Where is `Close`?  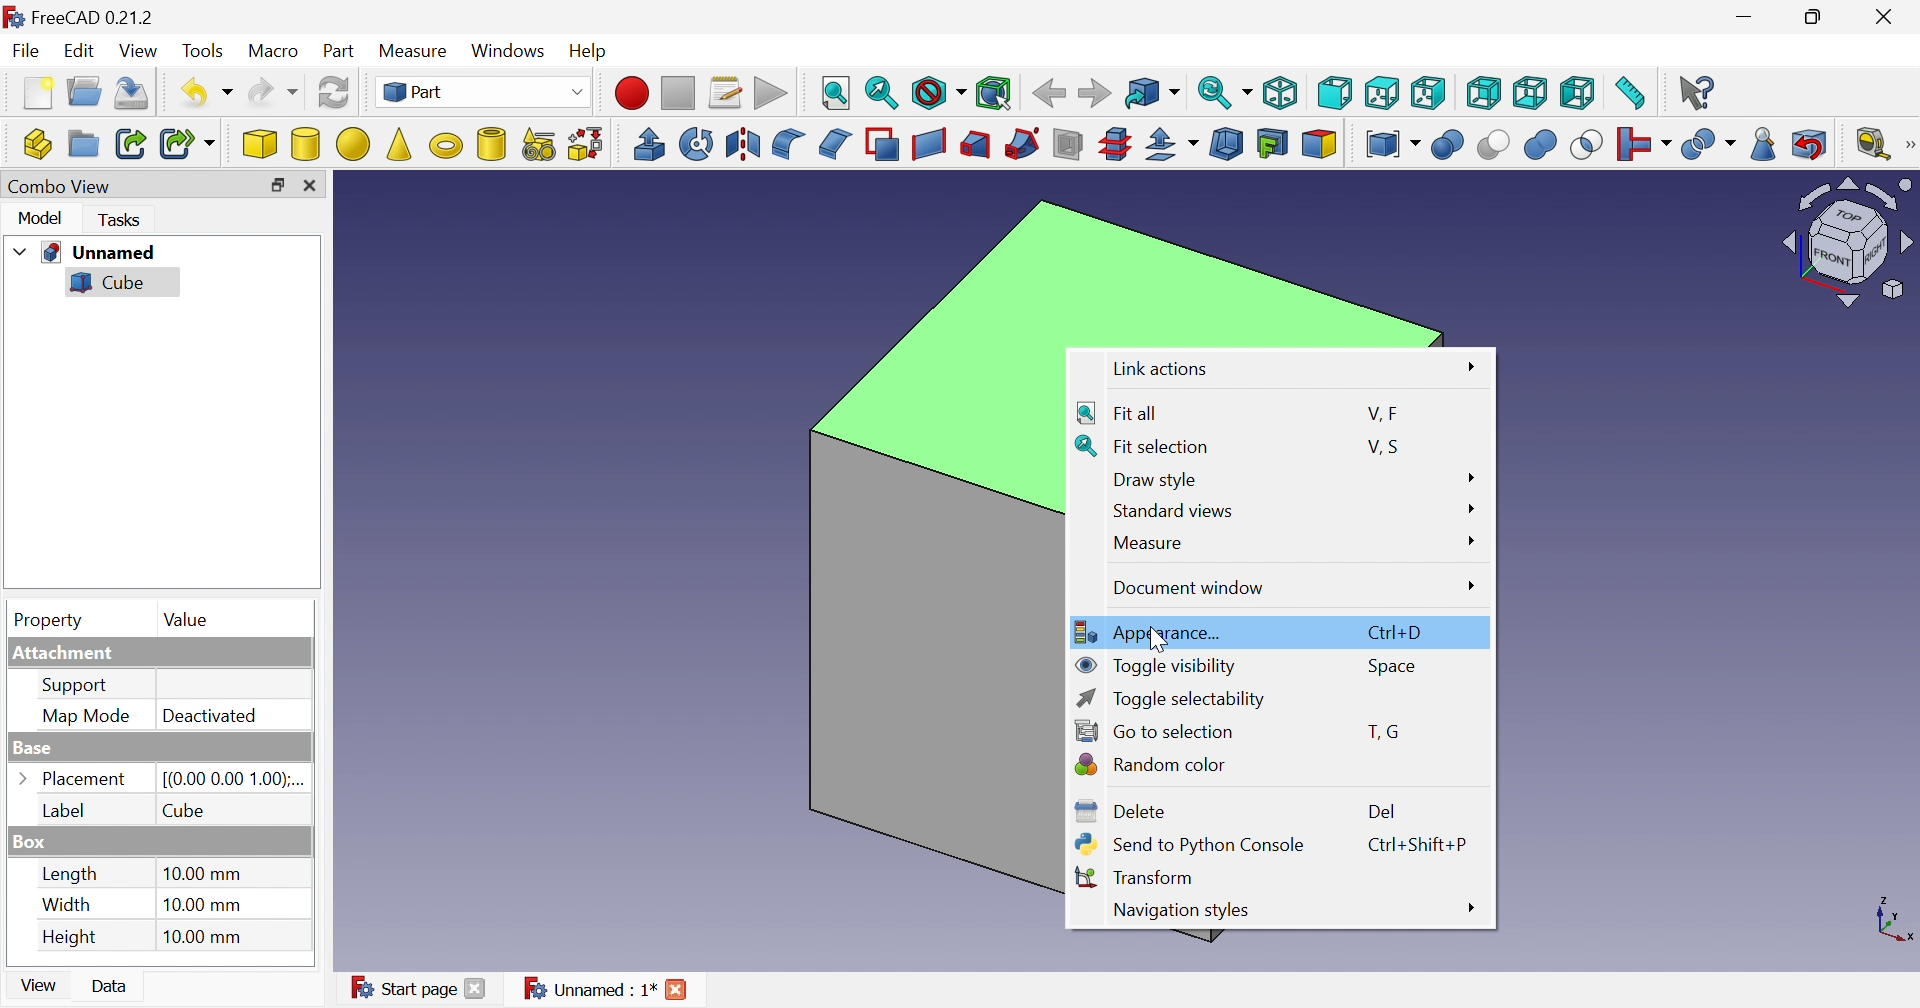
Close is located at coordinates (1887, 16).